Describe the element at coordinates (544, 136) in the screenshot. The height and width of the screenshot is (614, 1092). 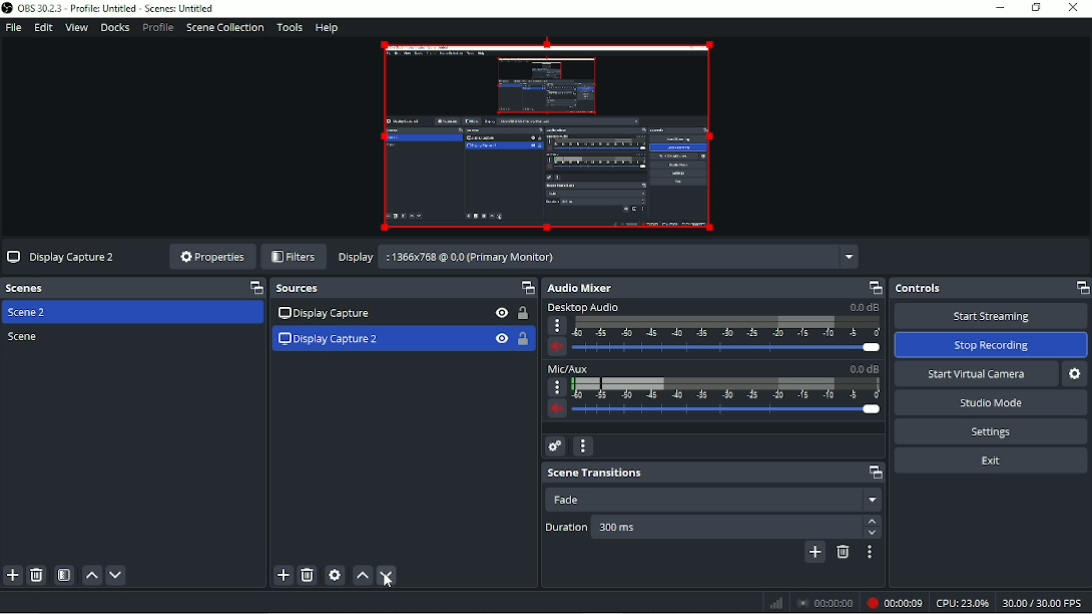
I see `Display Capture2(Video)` at that location.